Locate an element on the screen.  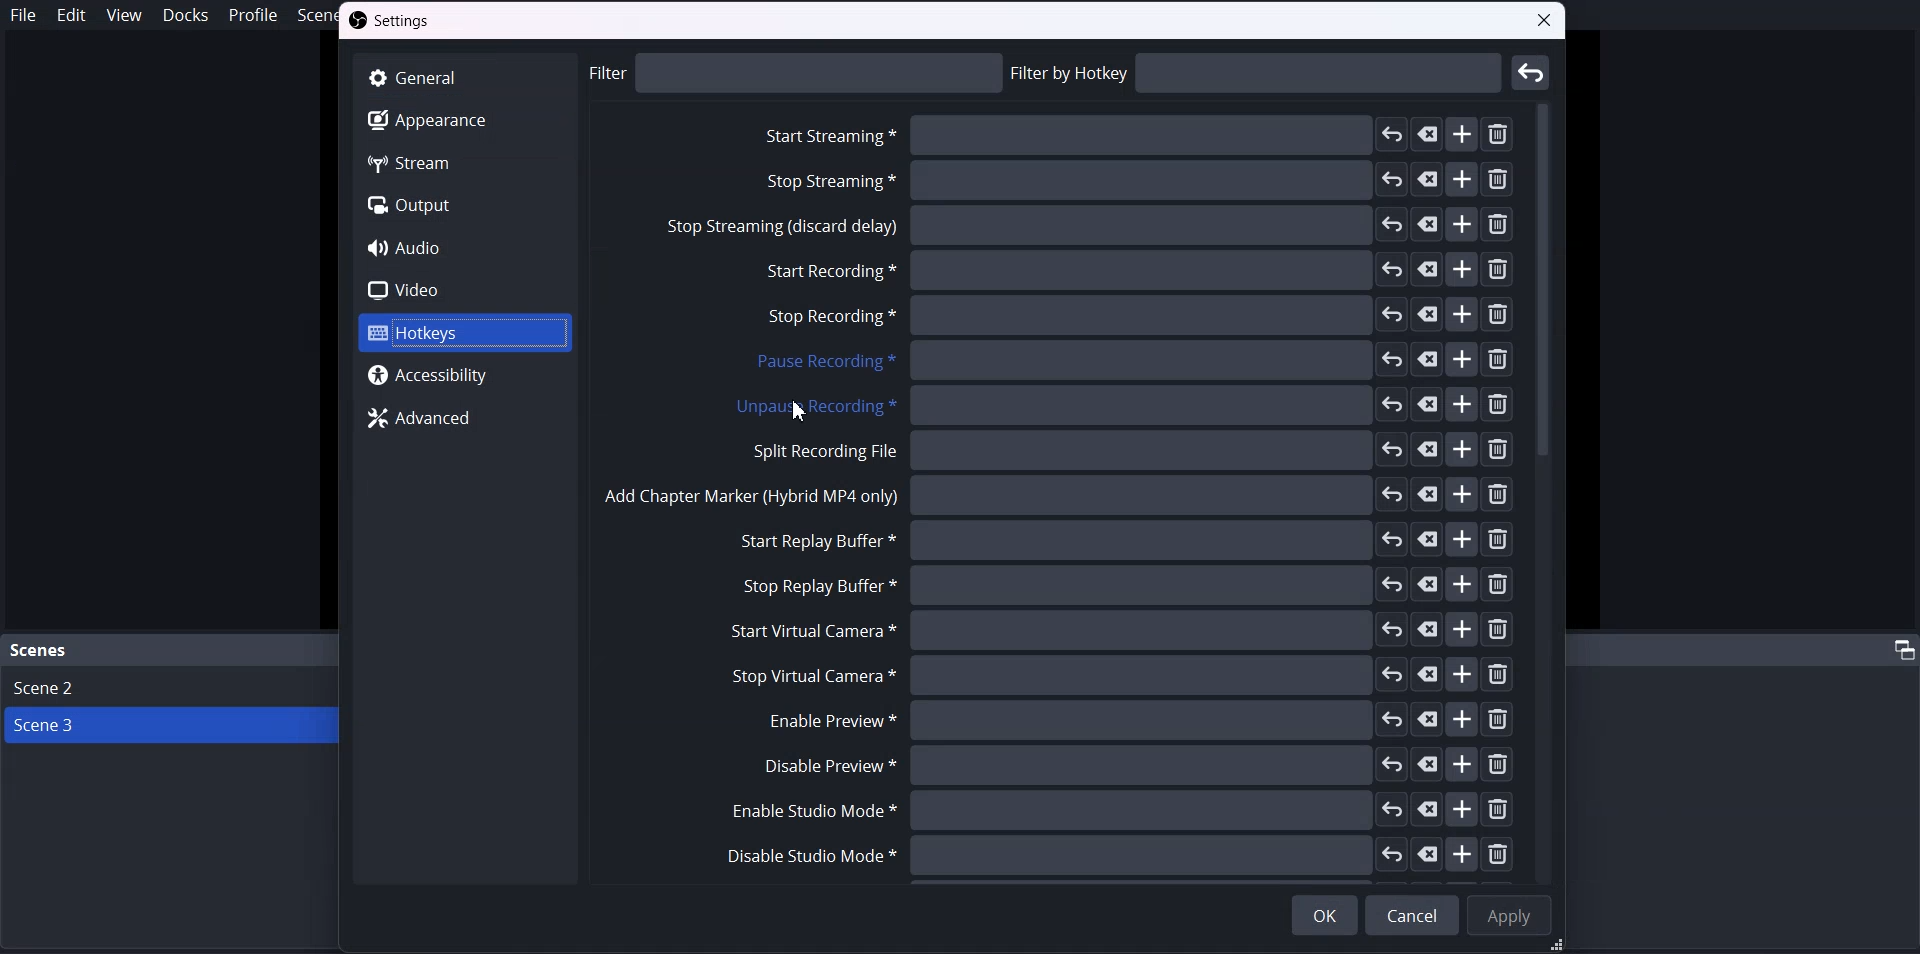
Edit is located at coordinates (71, 15).